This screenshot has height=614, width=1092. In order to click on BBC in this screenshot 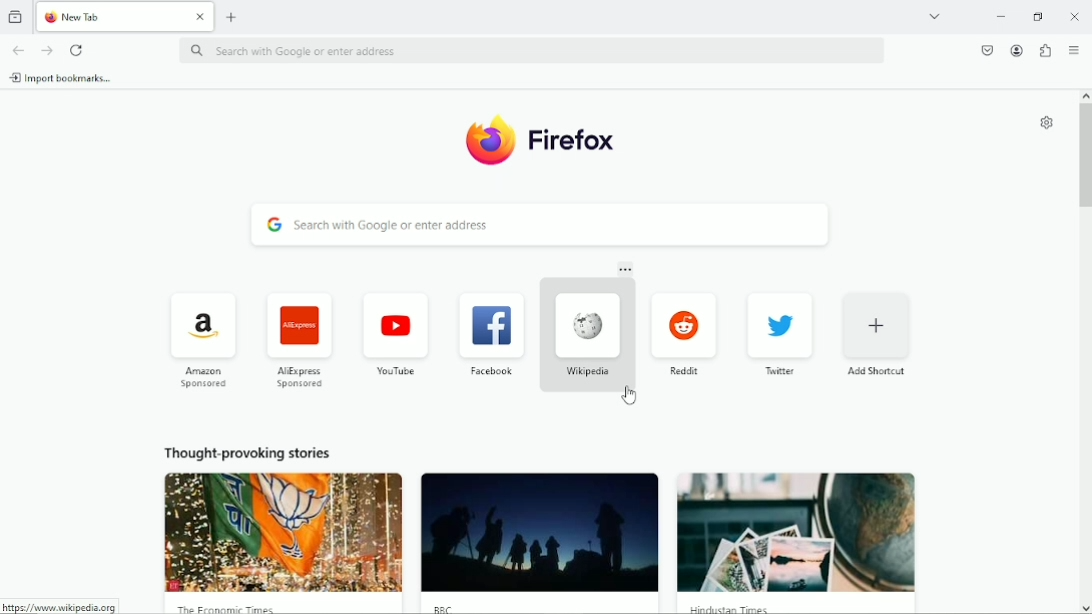, I will do `click(446, 607)`.